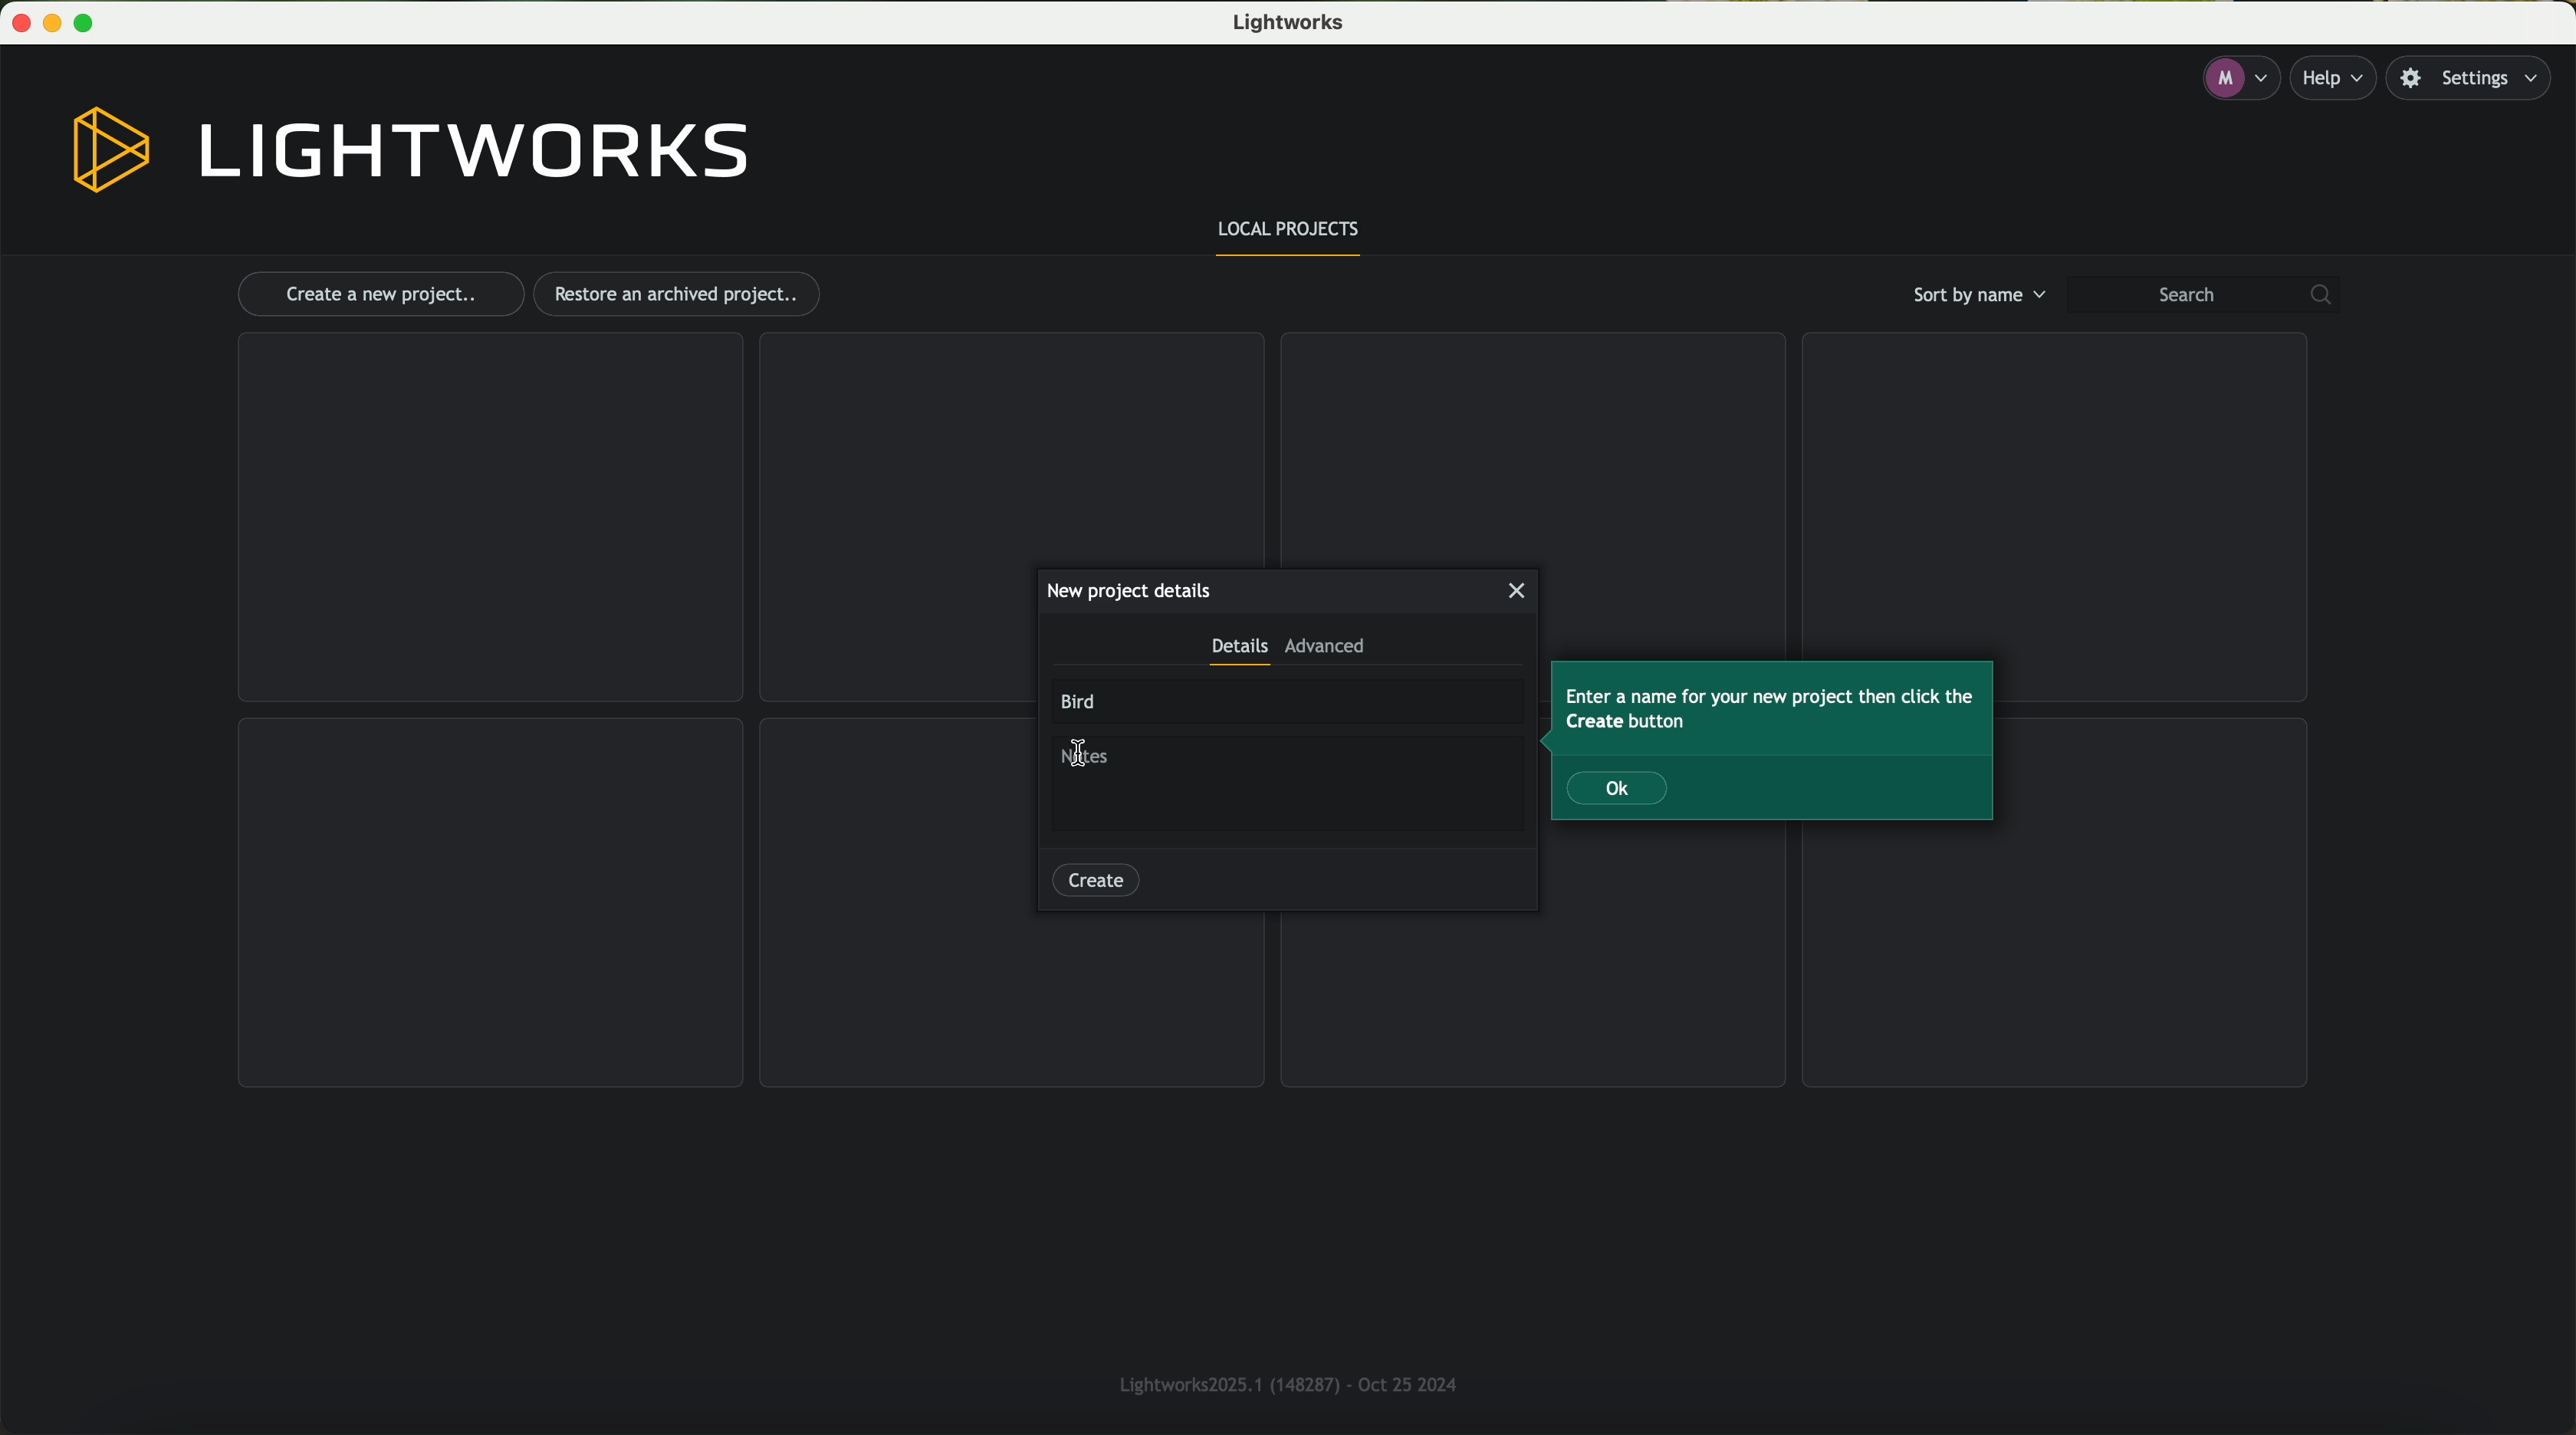 This screenshot has height=1435, width=2576. What do you see at coordinates (682, 294) in the screenshot?
I see `restore an archived project` at bounding box center [682, 294].